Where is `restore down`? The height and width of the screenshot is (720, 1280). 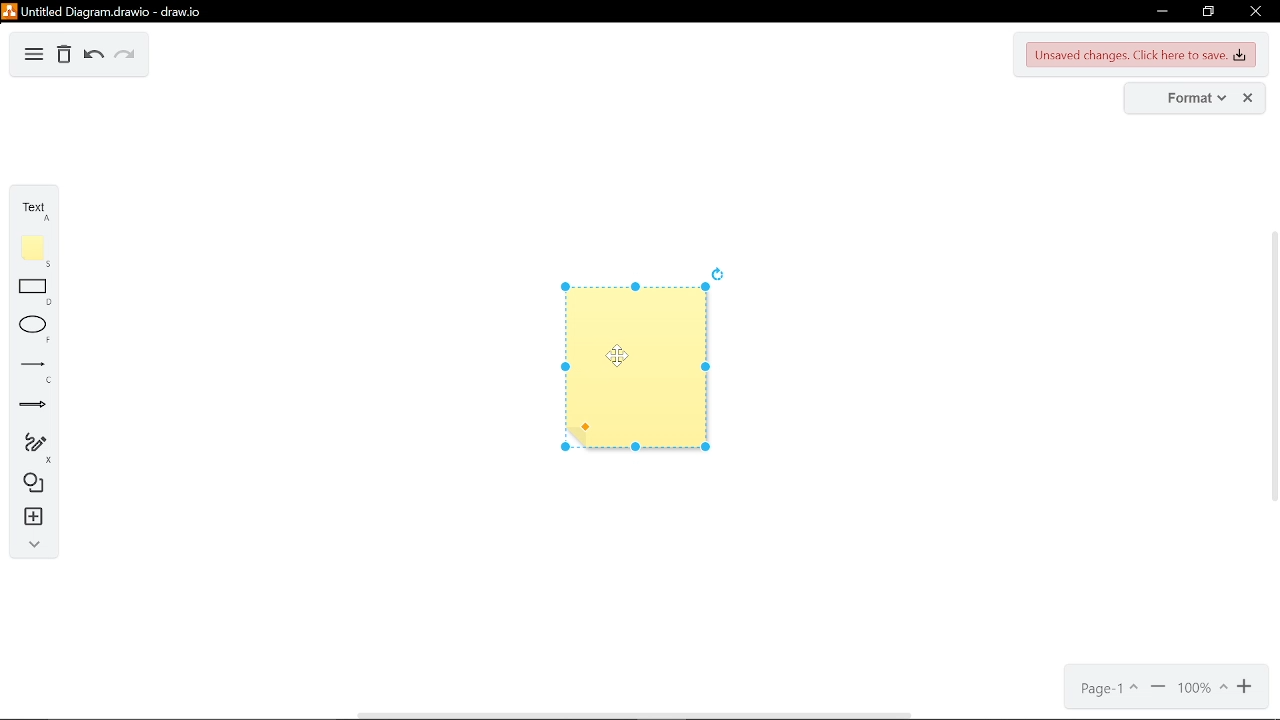 restore down is located at coordinates (1209, 11).